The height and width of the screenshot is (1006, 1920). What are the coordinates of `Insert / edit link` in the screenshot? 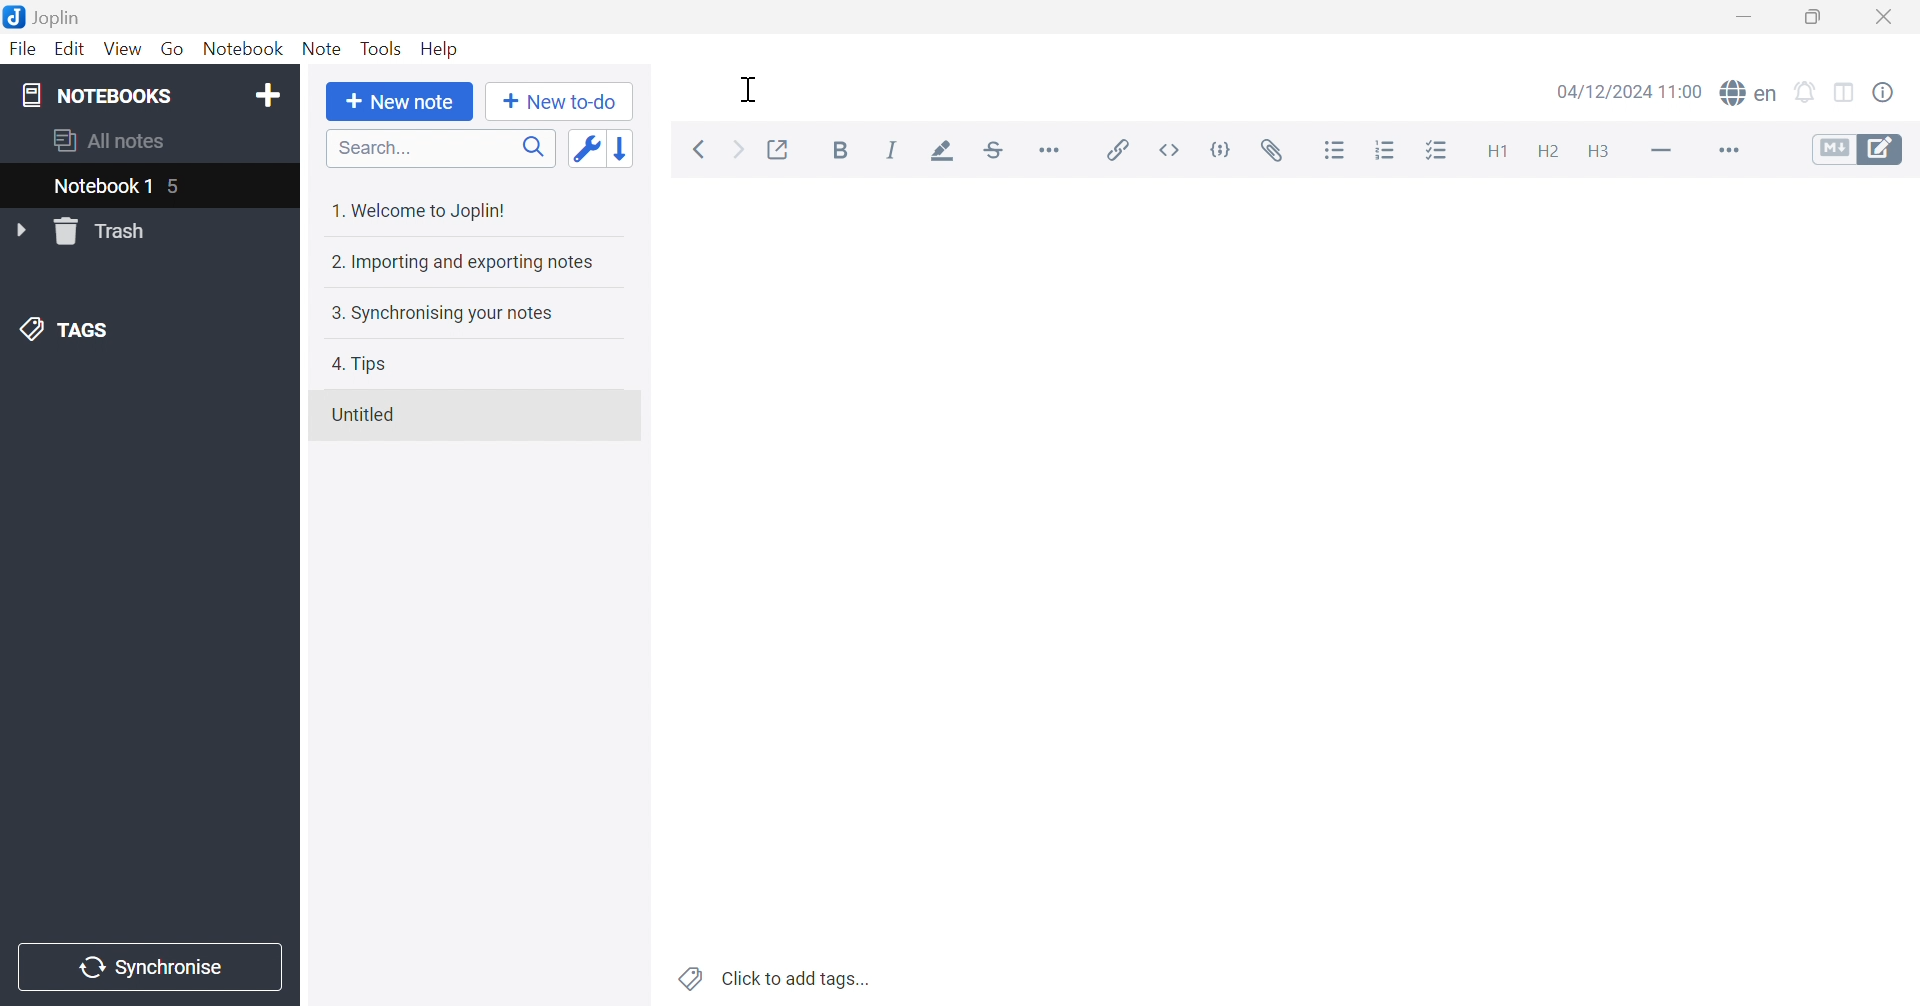 It's located at (1119, 149).